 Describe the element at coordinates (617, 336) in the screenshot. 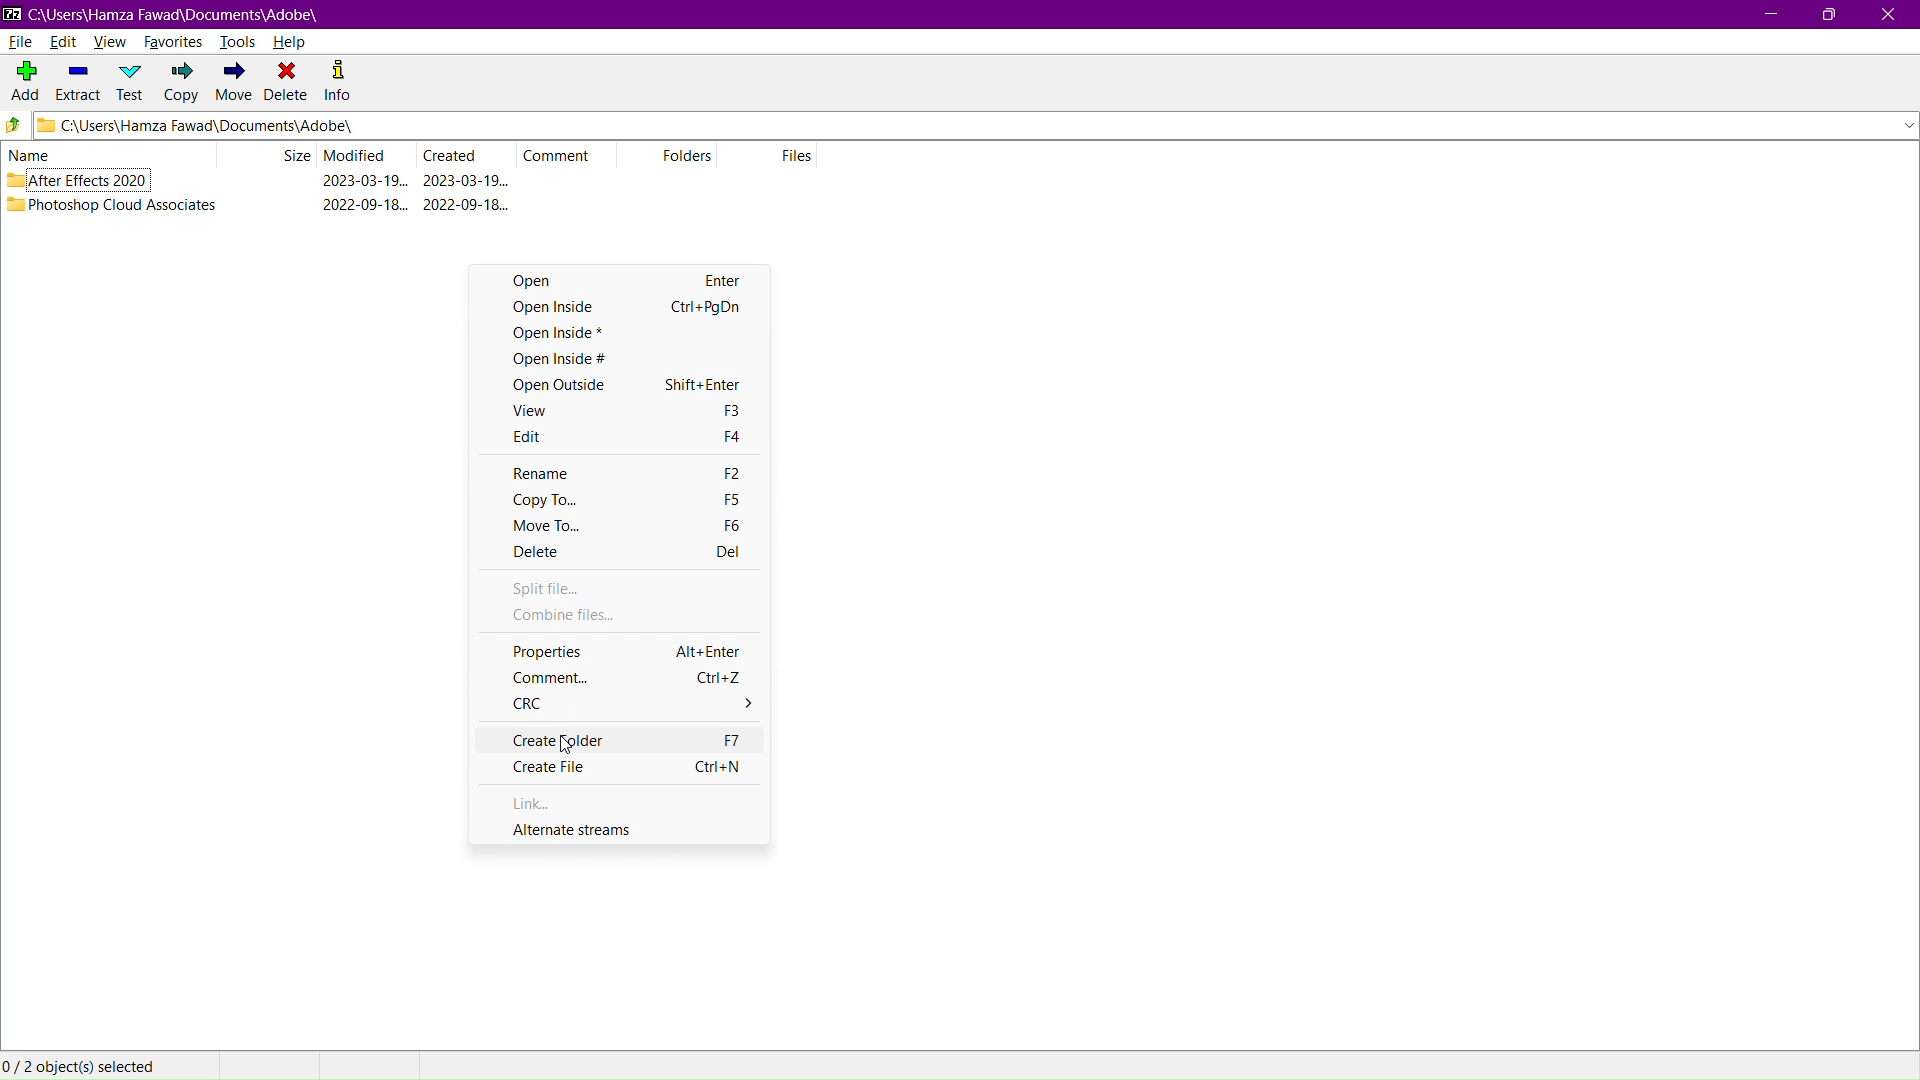

I see `Open Inside *` at that location.